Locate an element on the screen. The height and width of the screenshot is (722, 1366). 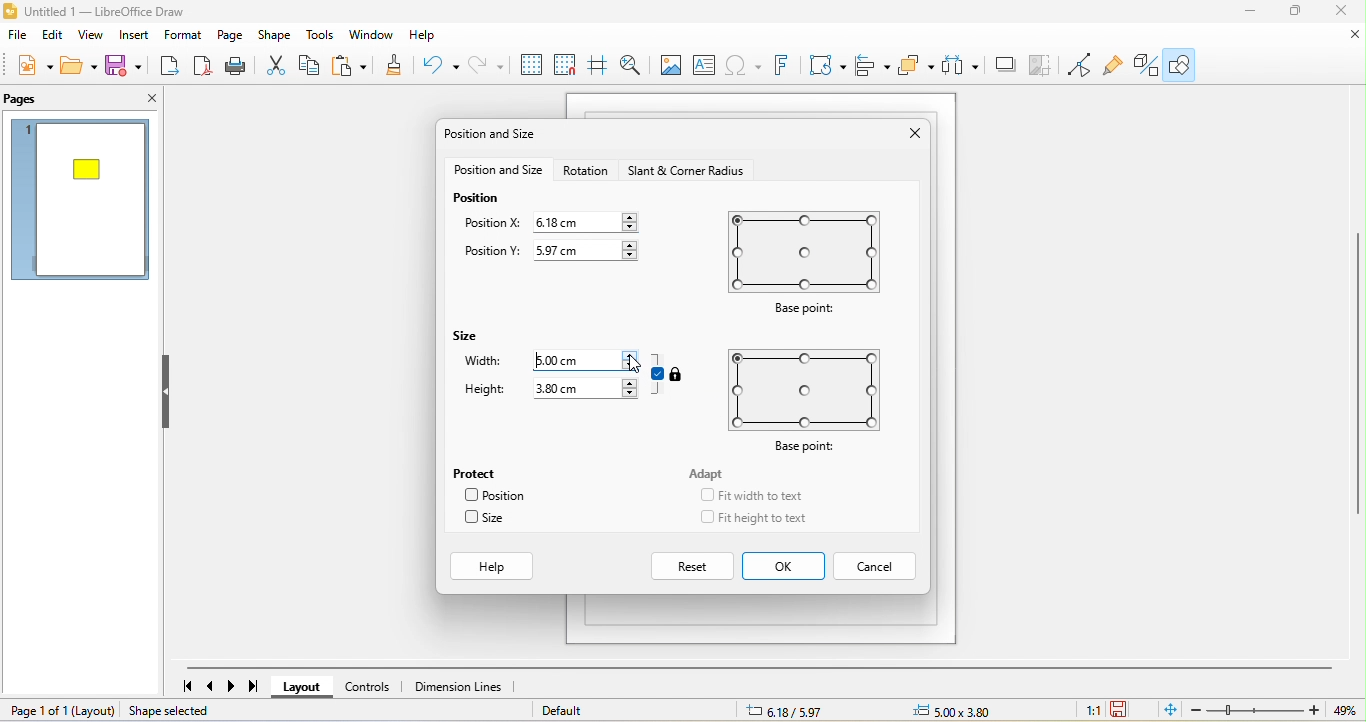
close is located at coordinates (140, 97).